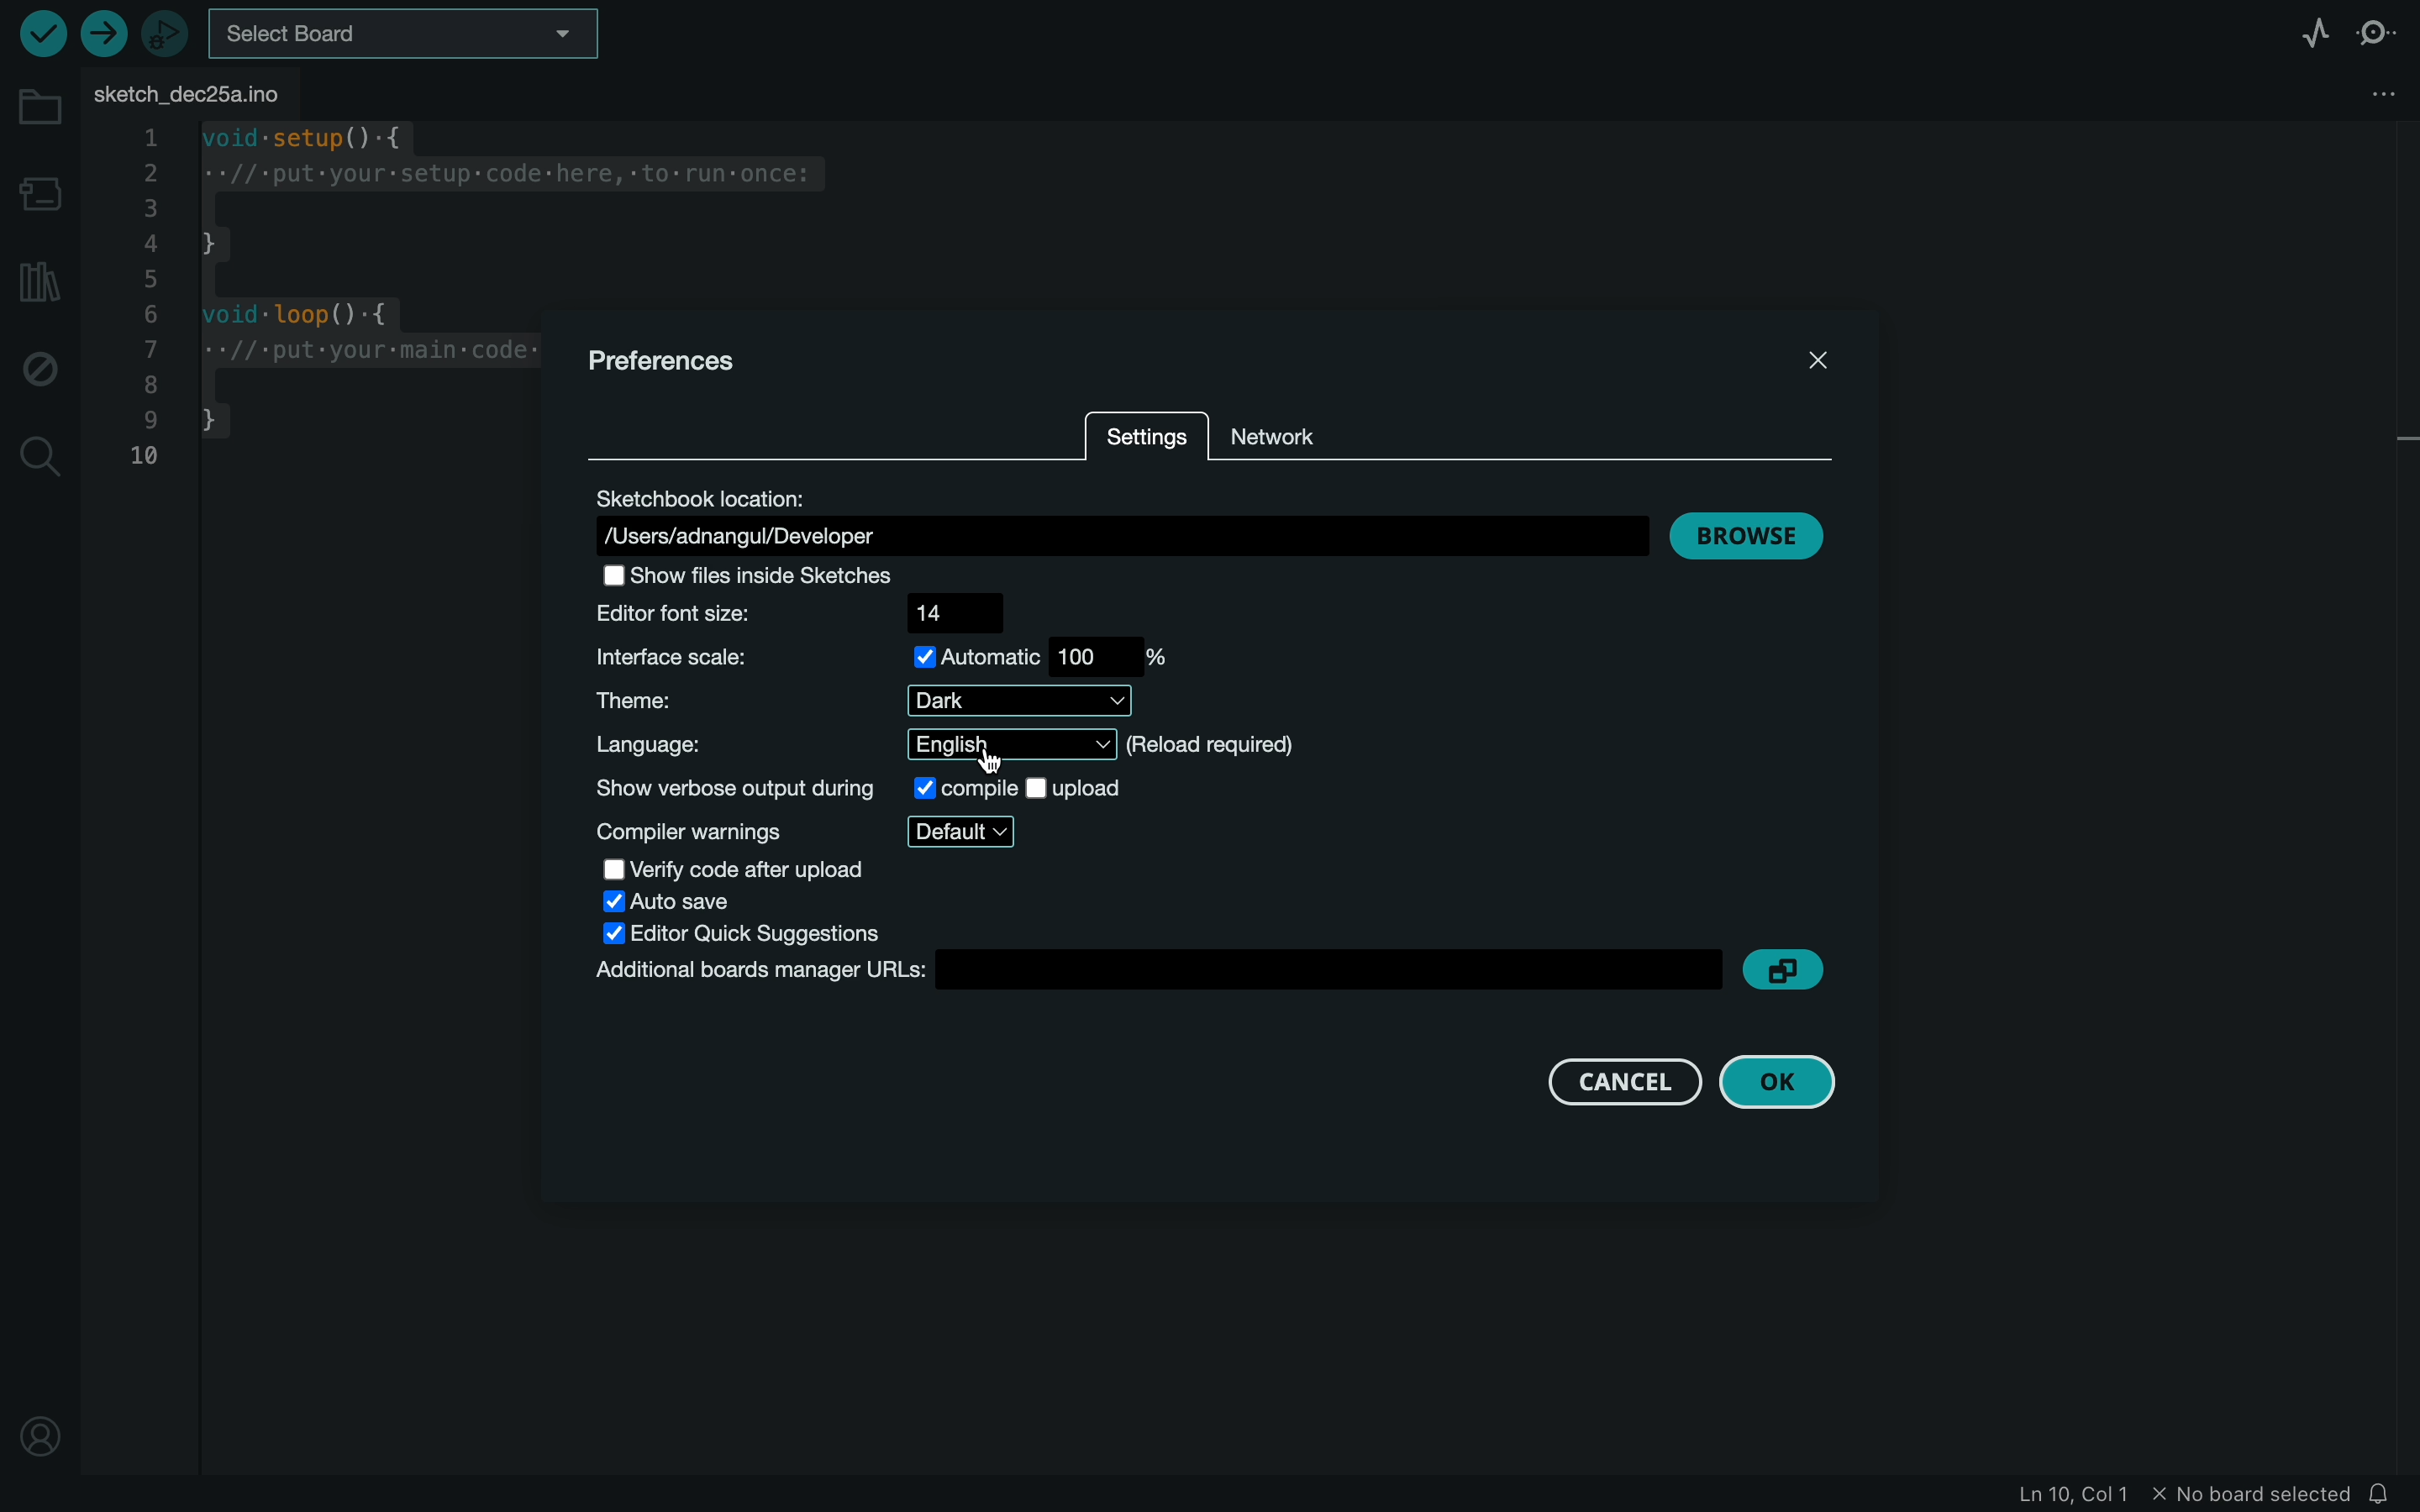 This screenshot has height=1512, width=2420. I want to click on show  verbose, so click(855, 787).